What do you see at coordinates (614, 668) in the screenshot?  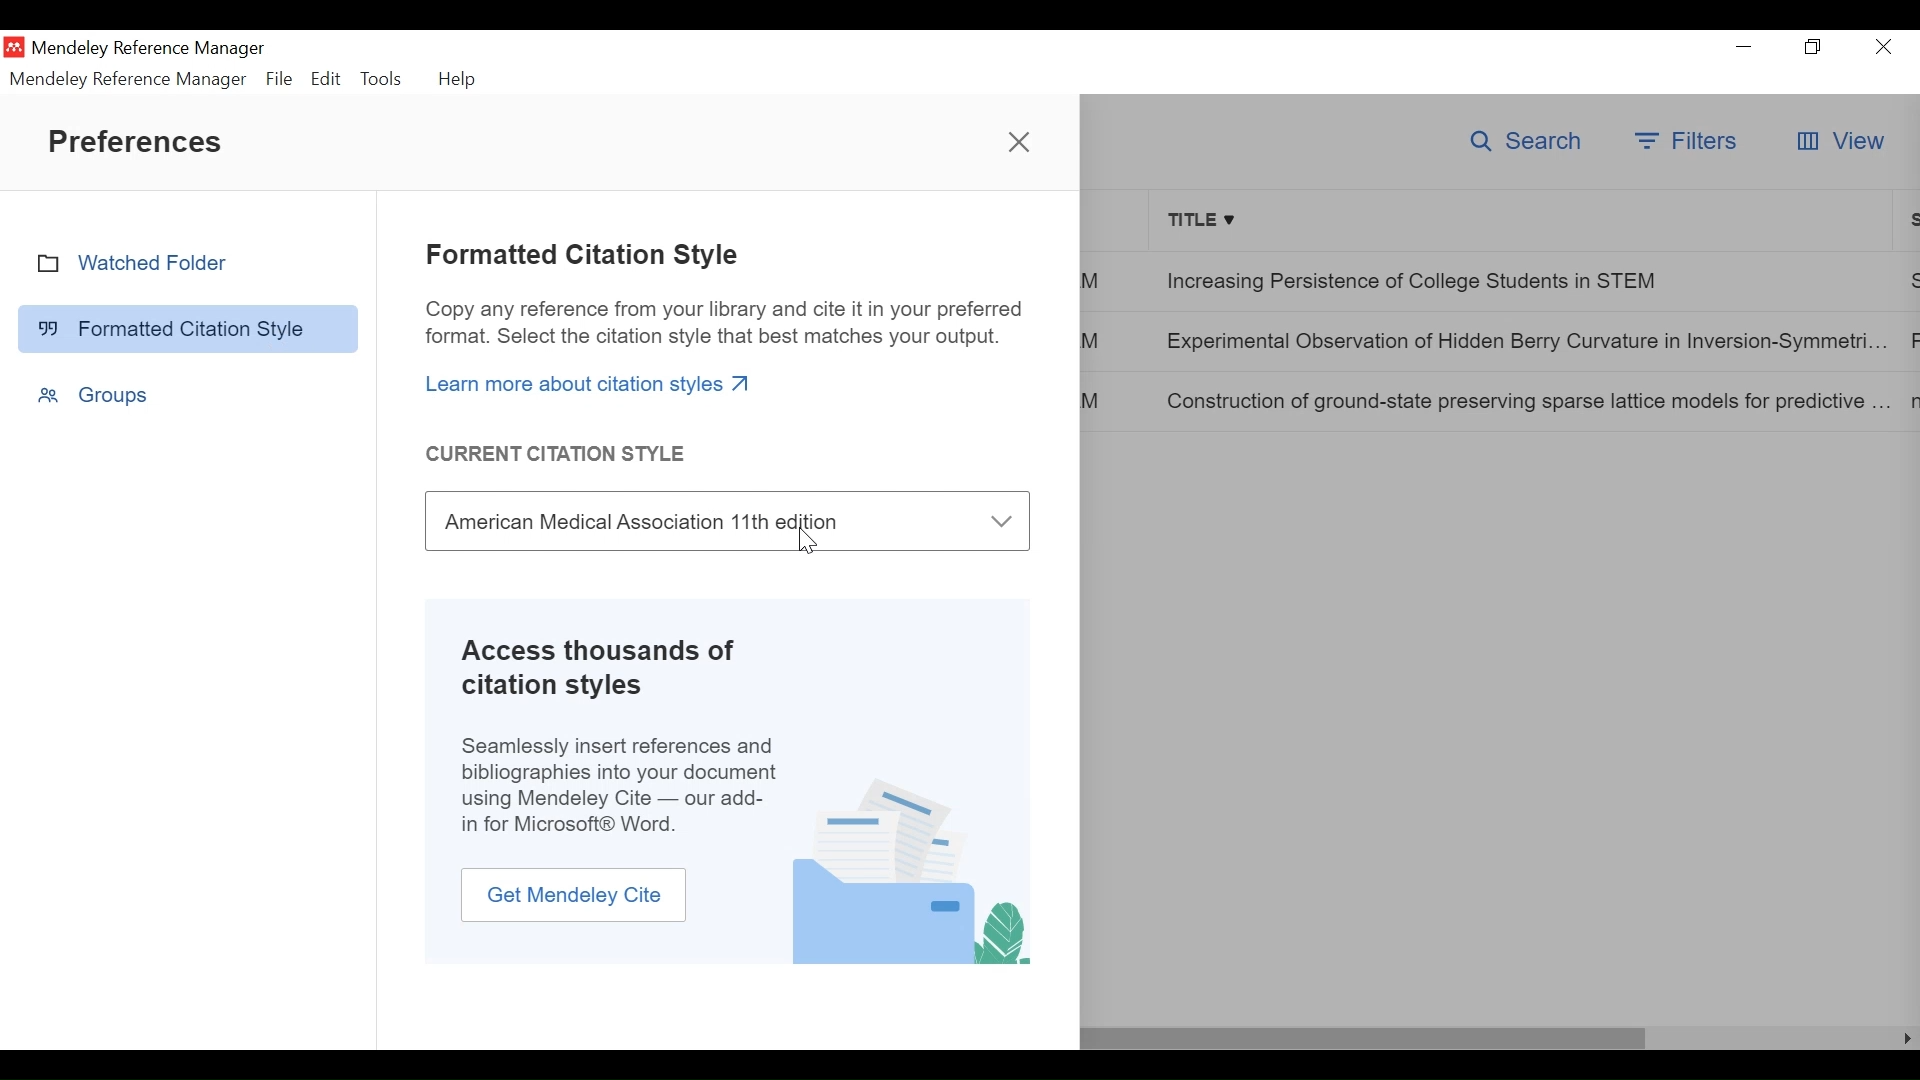 I see `Access thousands of citation styles` at bounding box center [614, 668].